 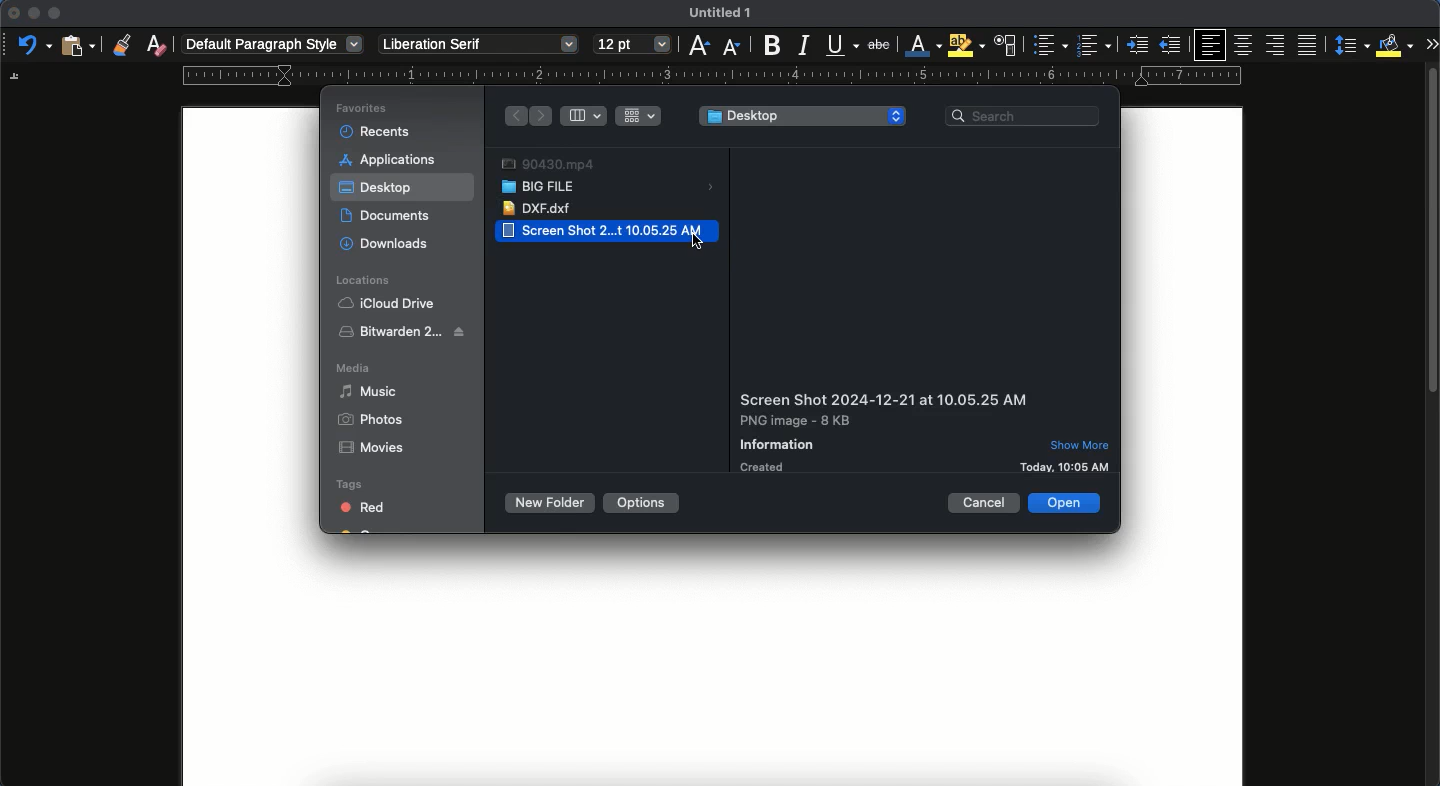 I want to click on desktop, so click(x=377, y=189).